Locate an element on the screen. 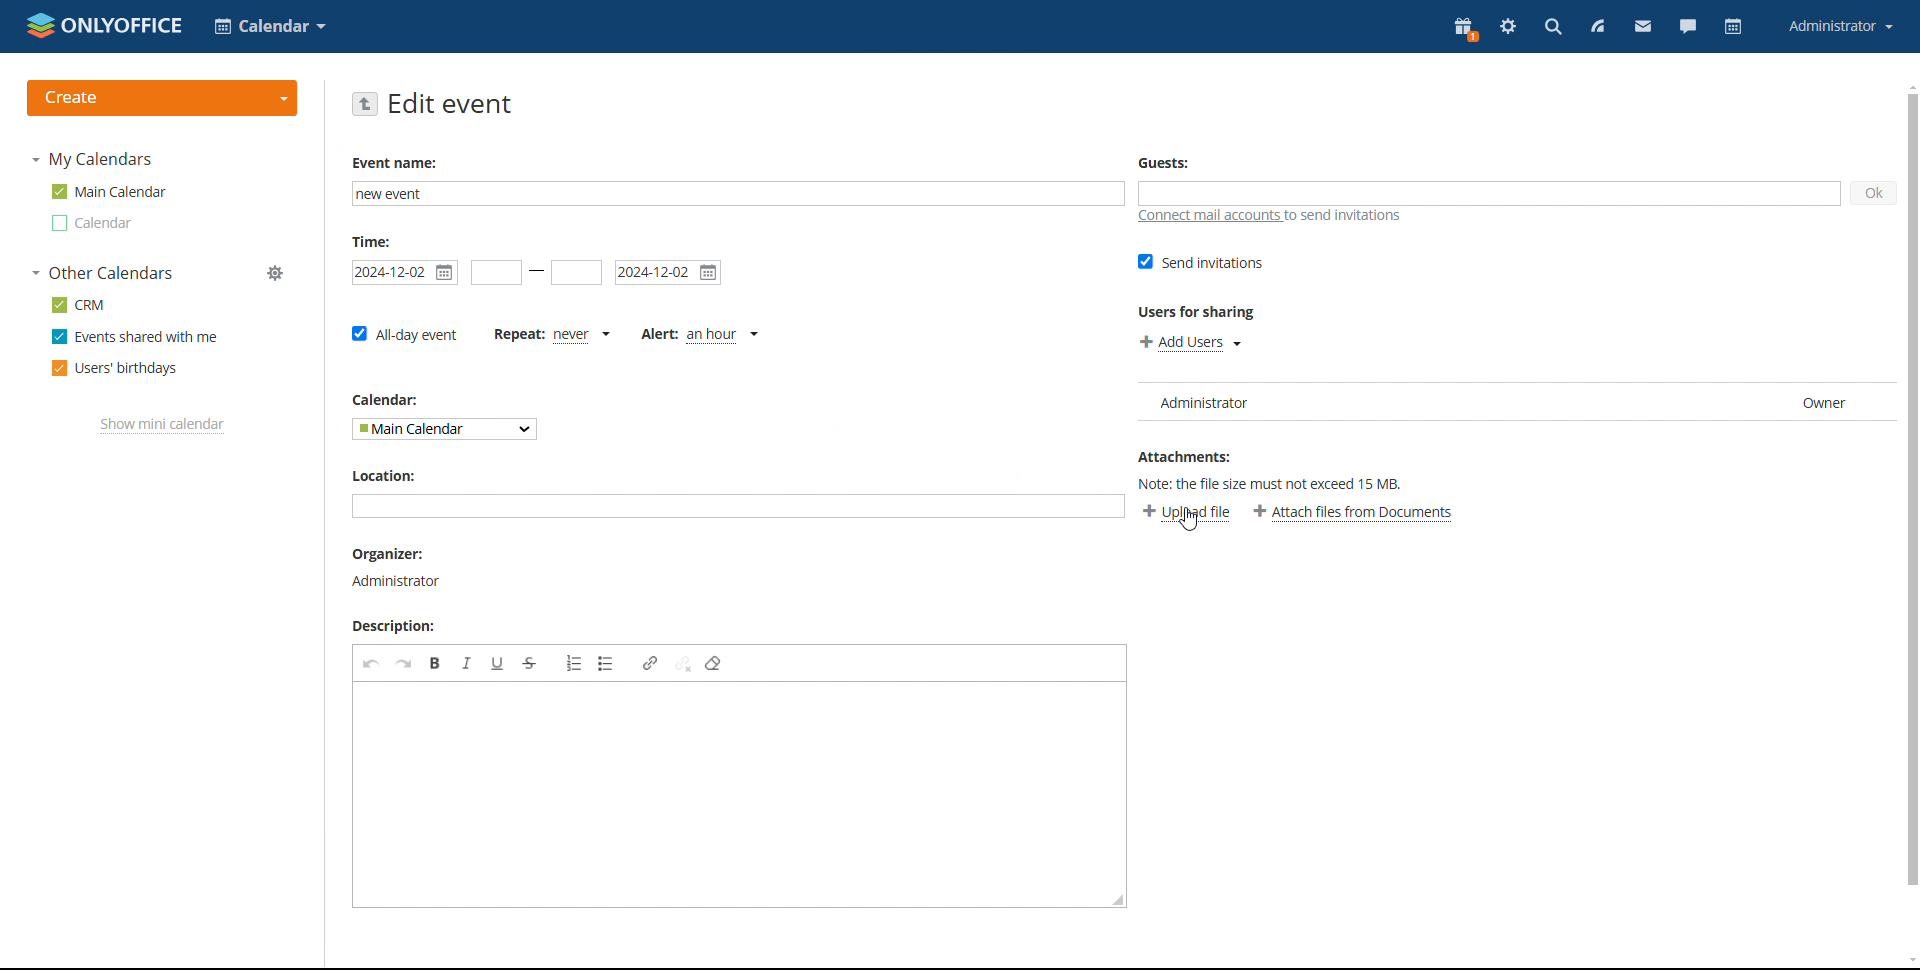 The image size is (1920, 970). my calendars is located at coordinates (90, 159).